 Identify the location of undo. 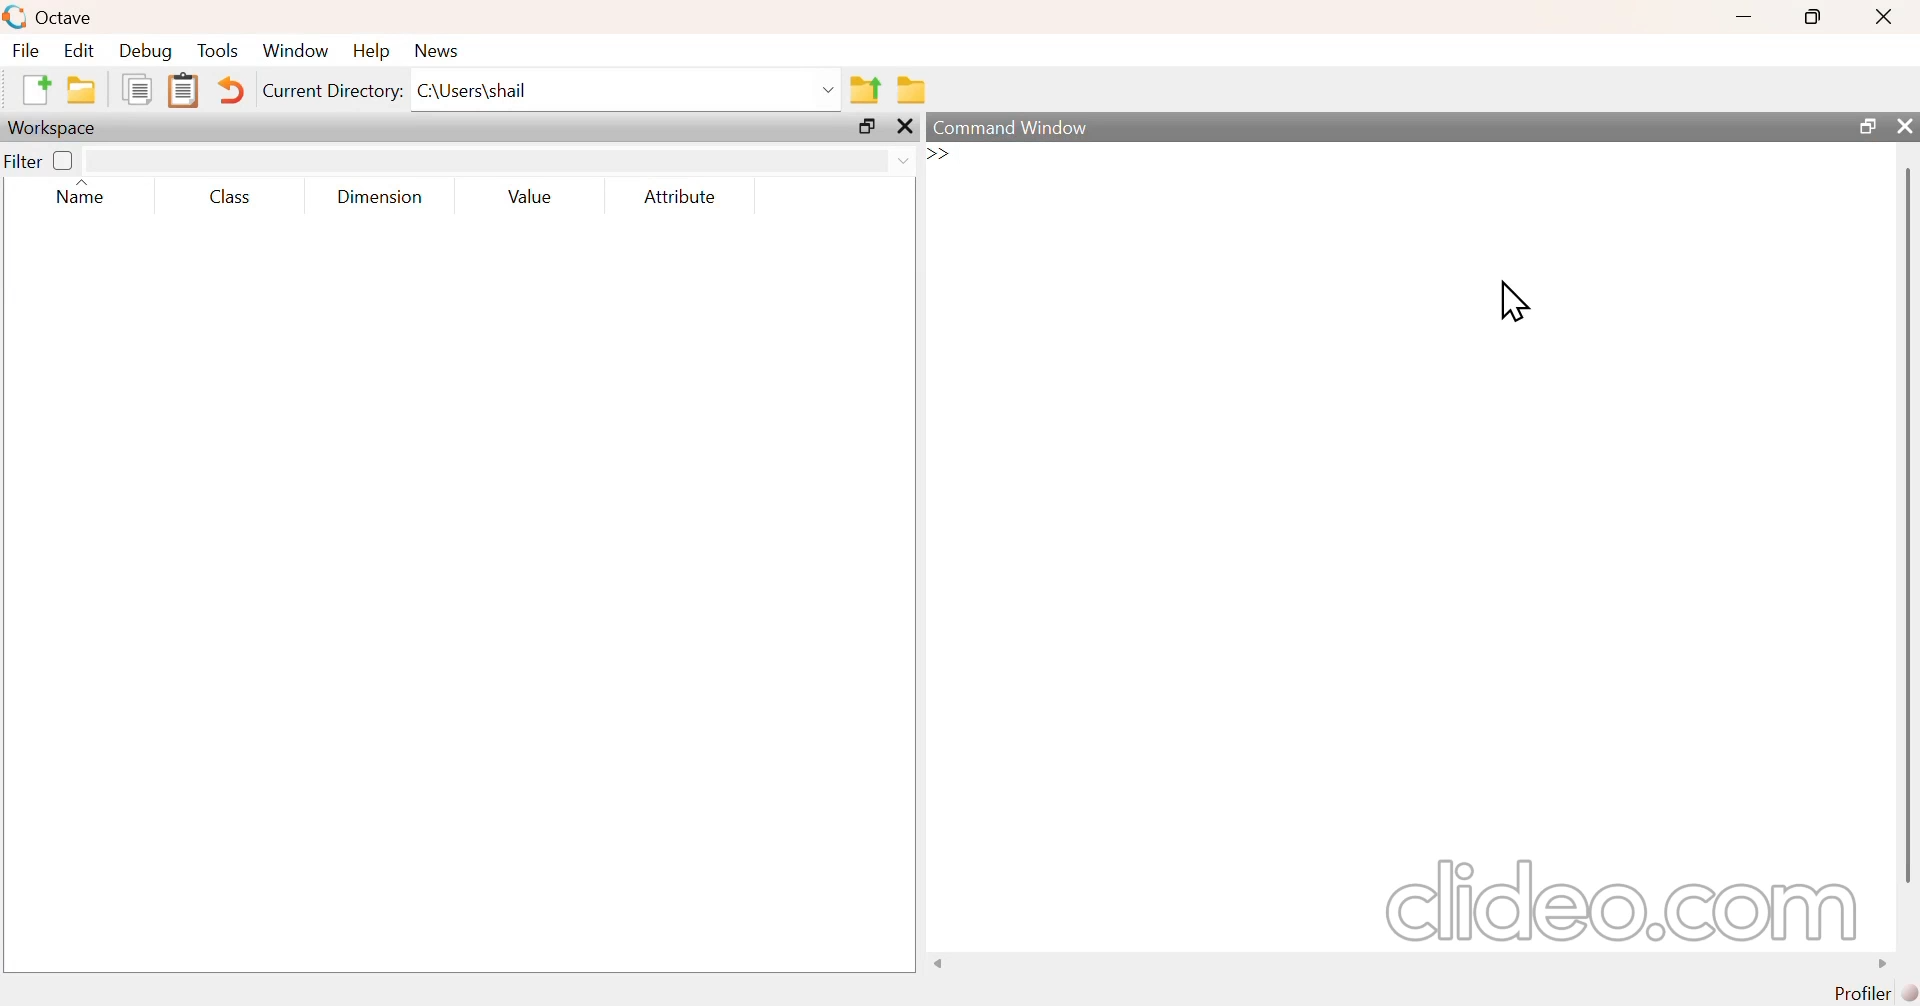
(236, 88).